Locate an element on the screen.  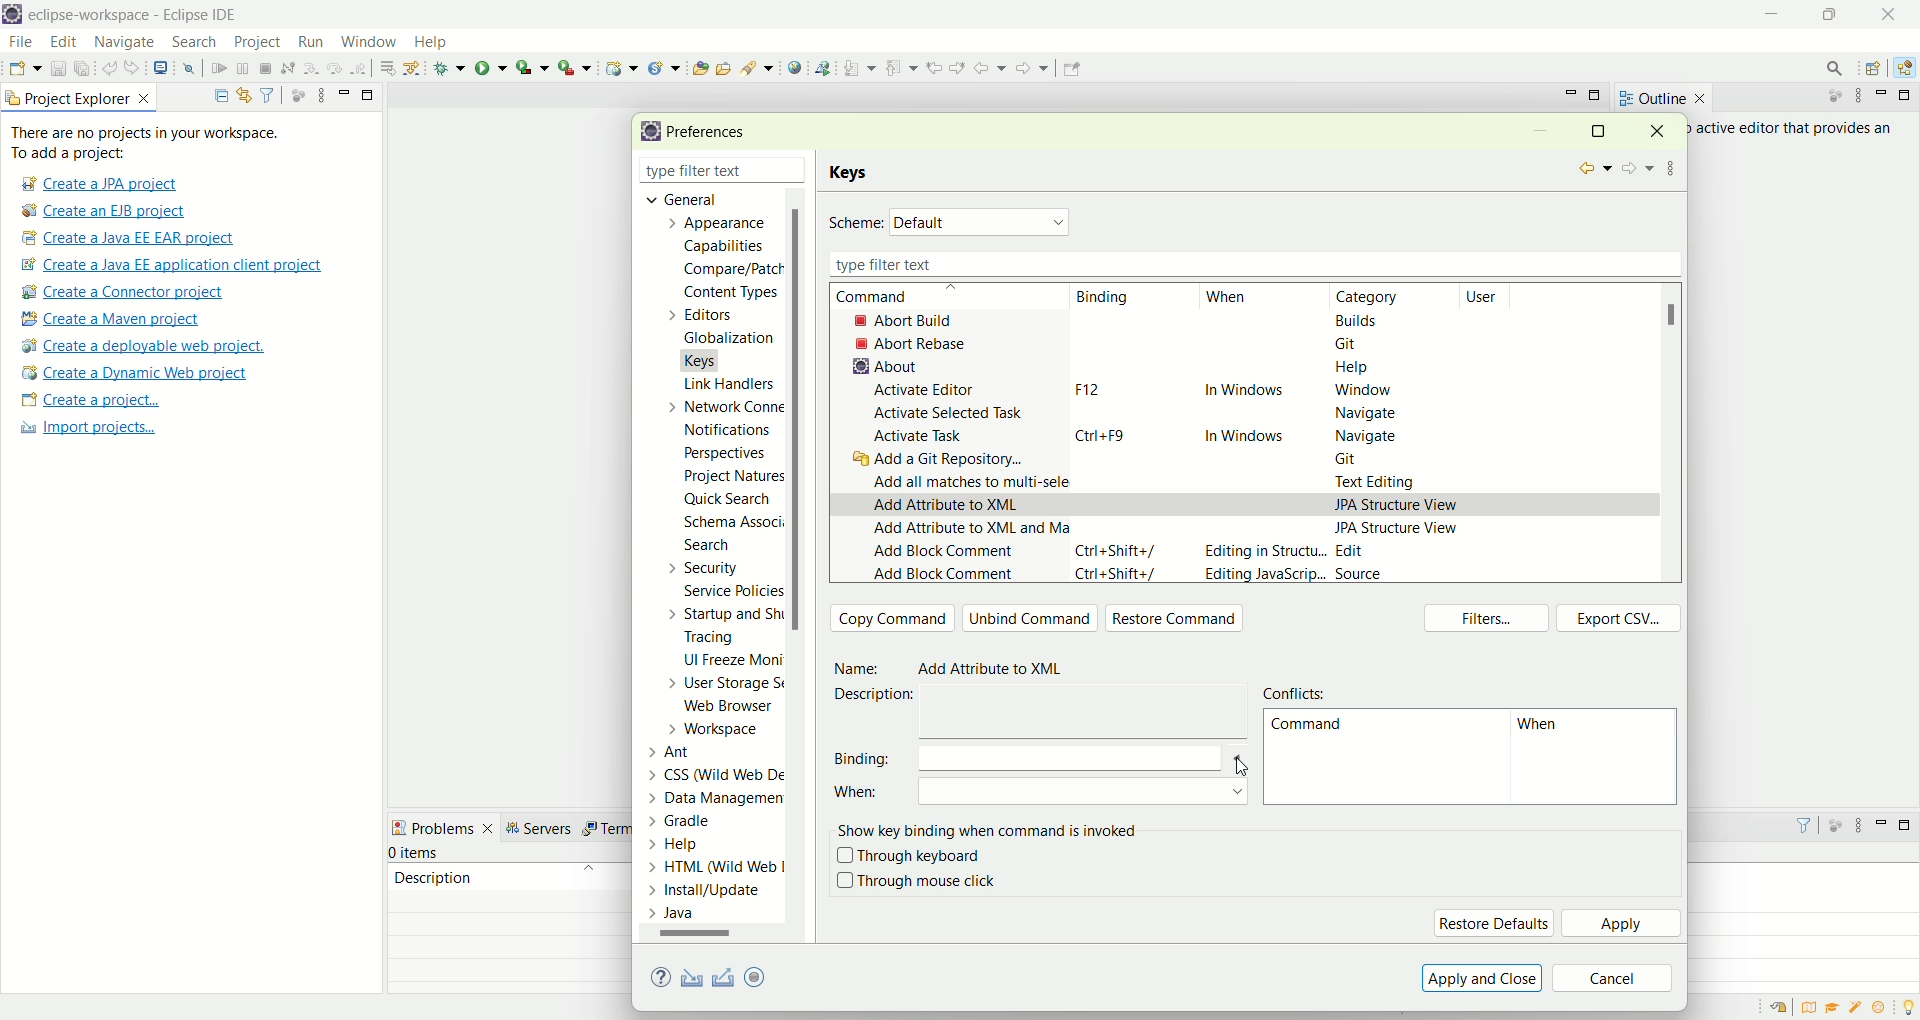
navigate is located at coordinates (1367, 435).